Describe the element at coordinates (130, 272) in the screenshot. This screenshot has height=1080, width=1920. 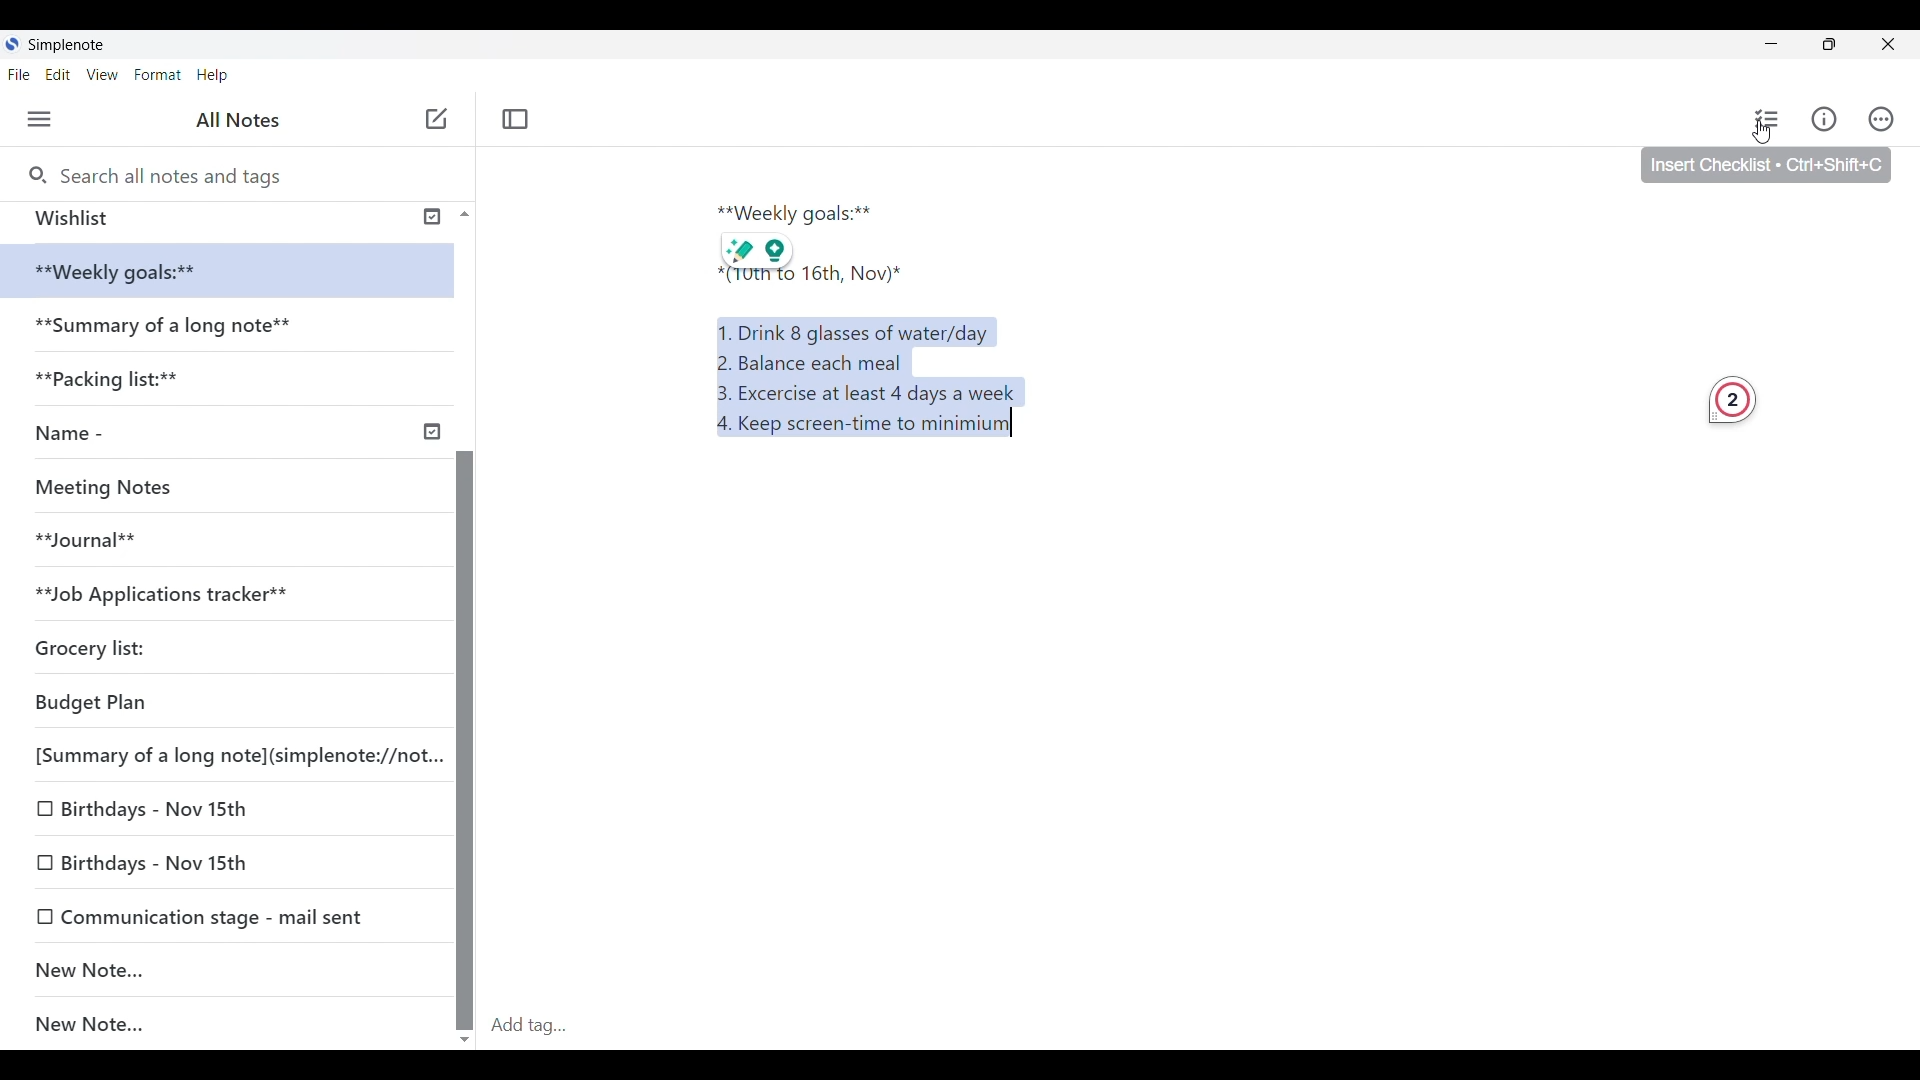
I see `**Weekly goals:**` at that location.